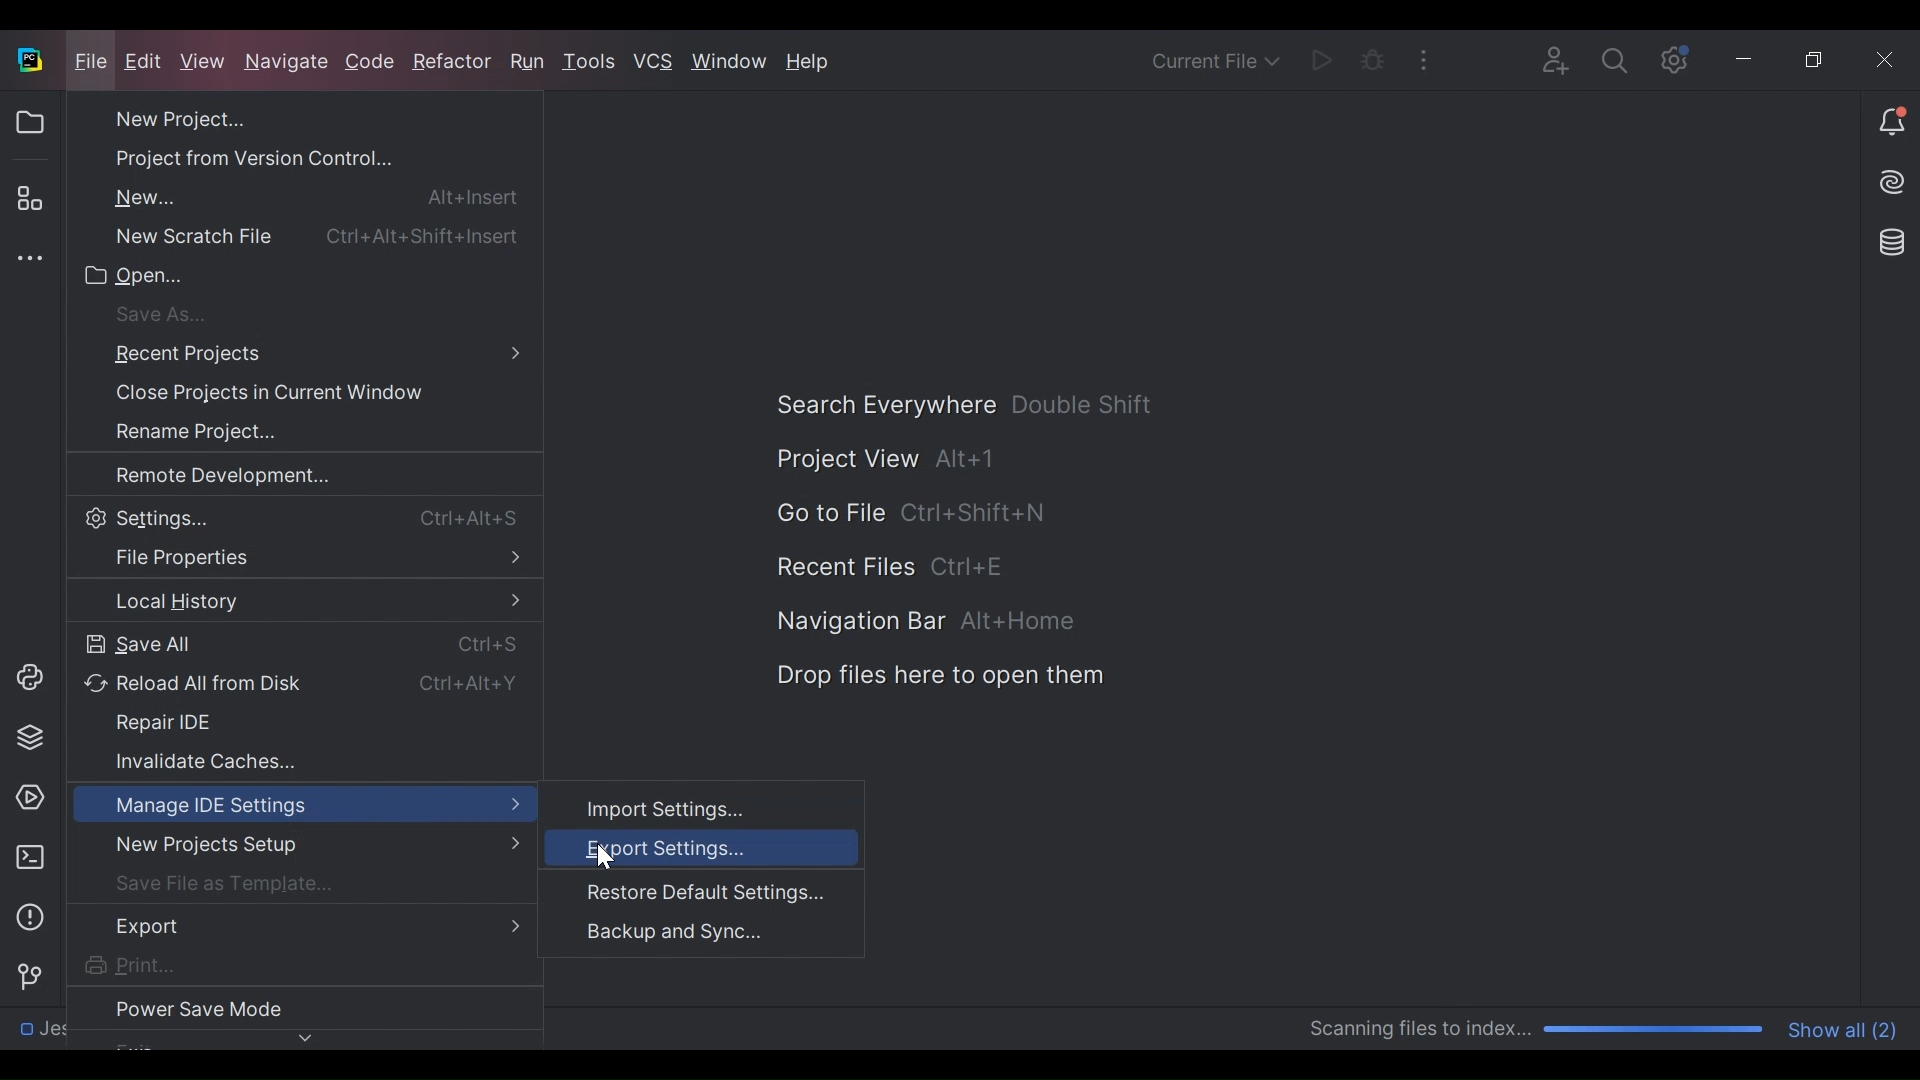  Describe the element at coordinates (1670, 58) in the screenshot. I see `Settings` at that location.